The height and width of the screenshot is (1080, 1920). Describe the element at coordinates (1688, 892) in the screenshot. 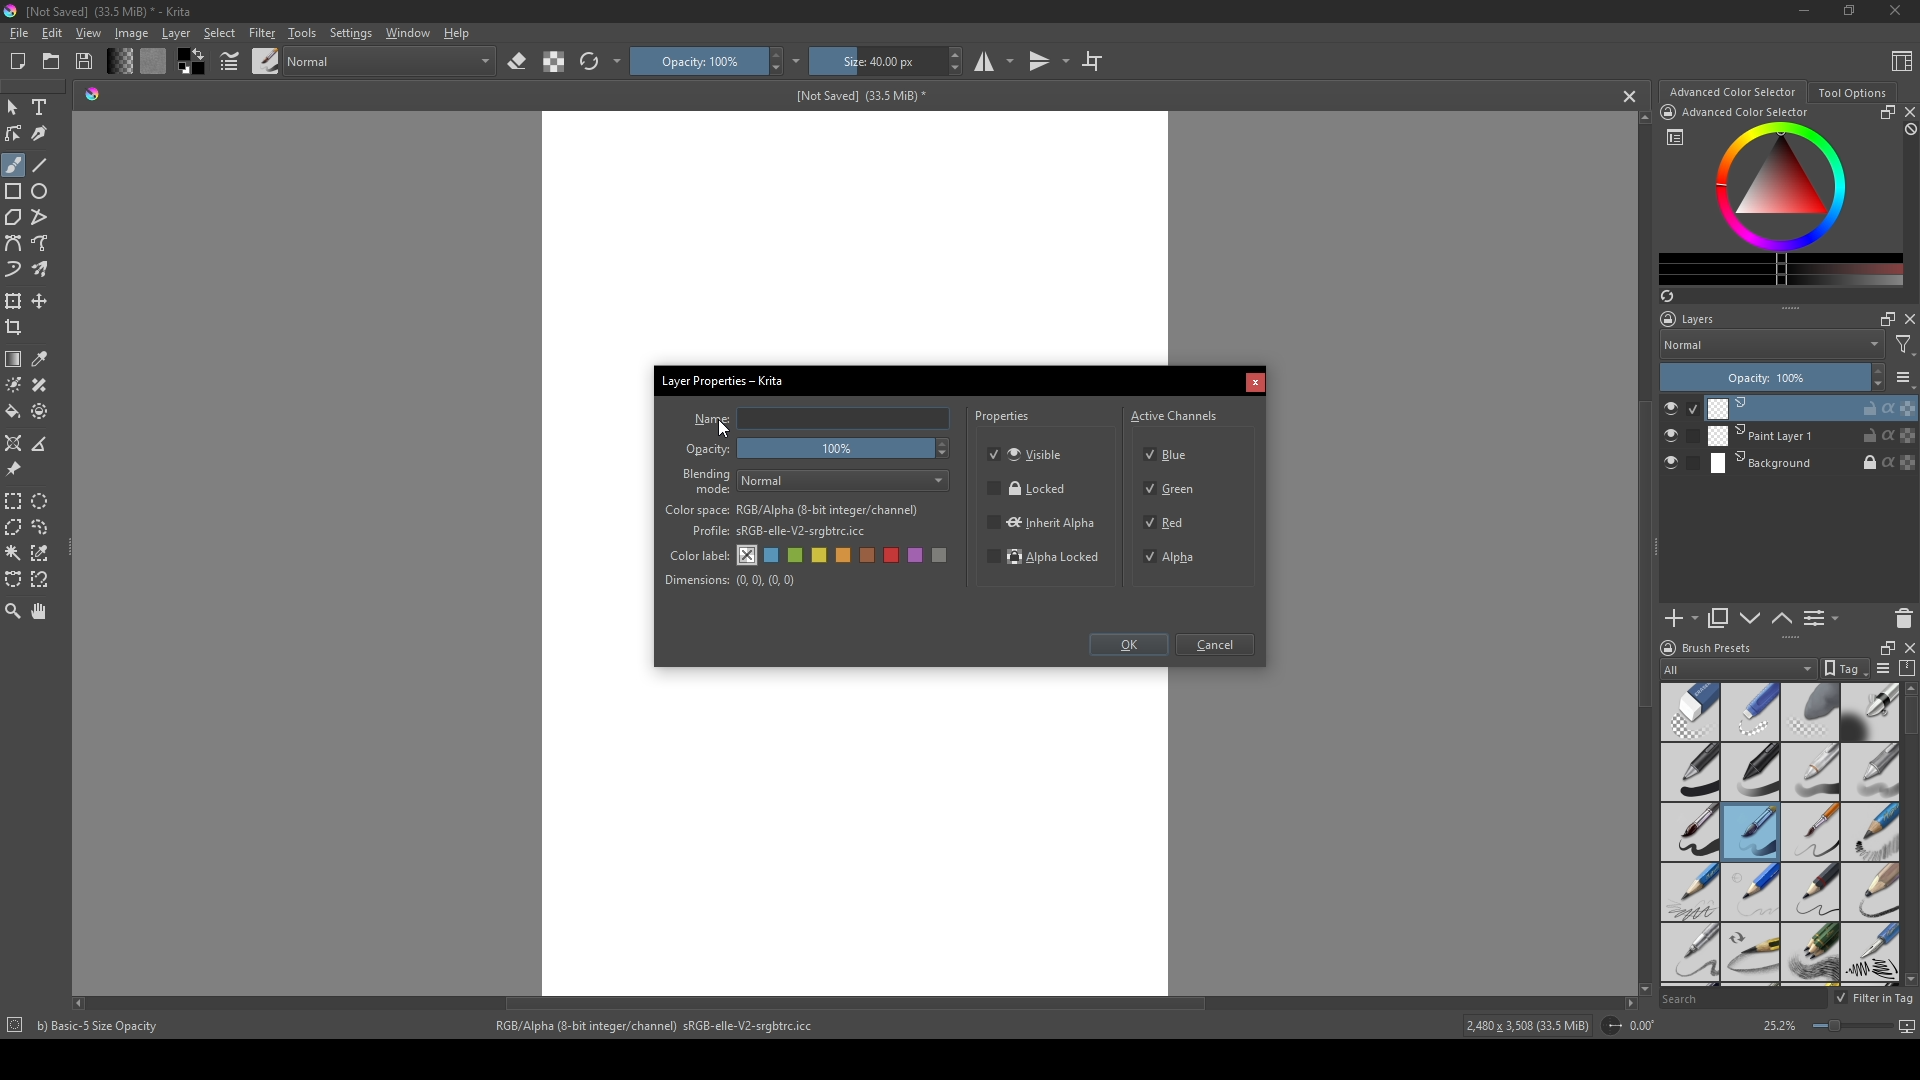

I see `pencil` at that location.